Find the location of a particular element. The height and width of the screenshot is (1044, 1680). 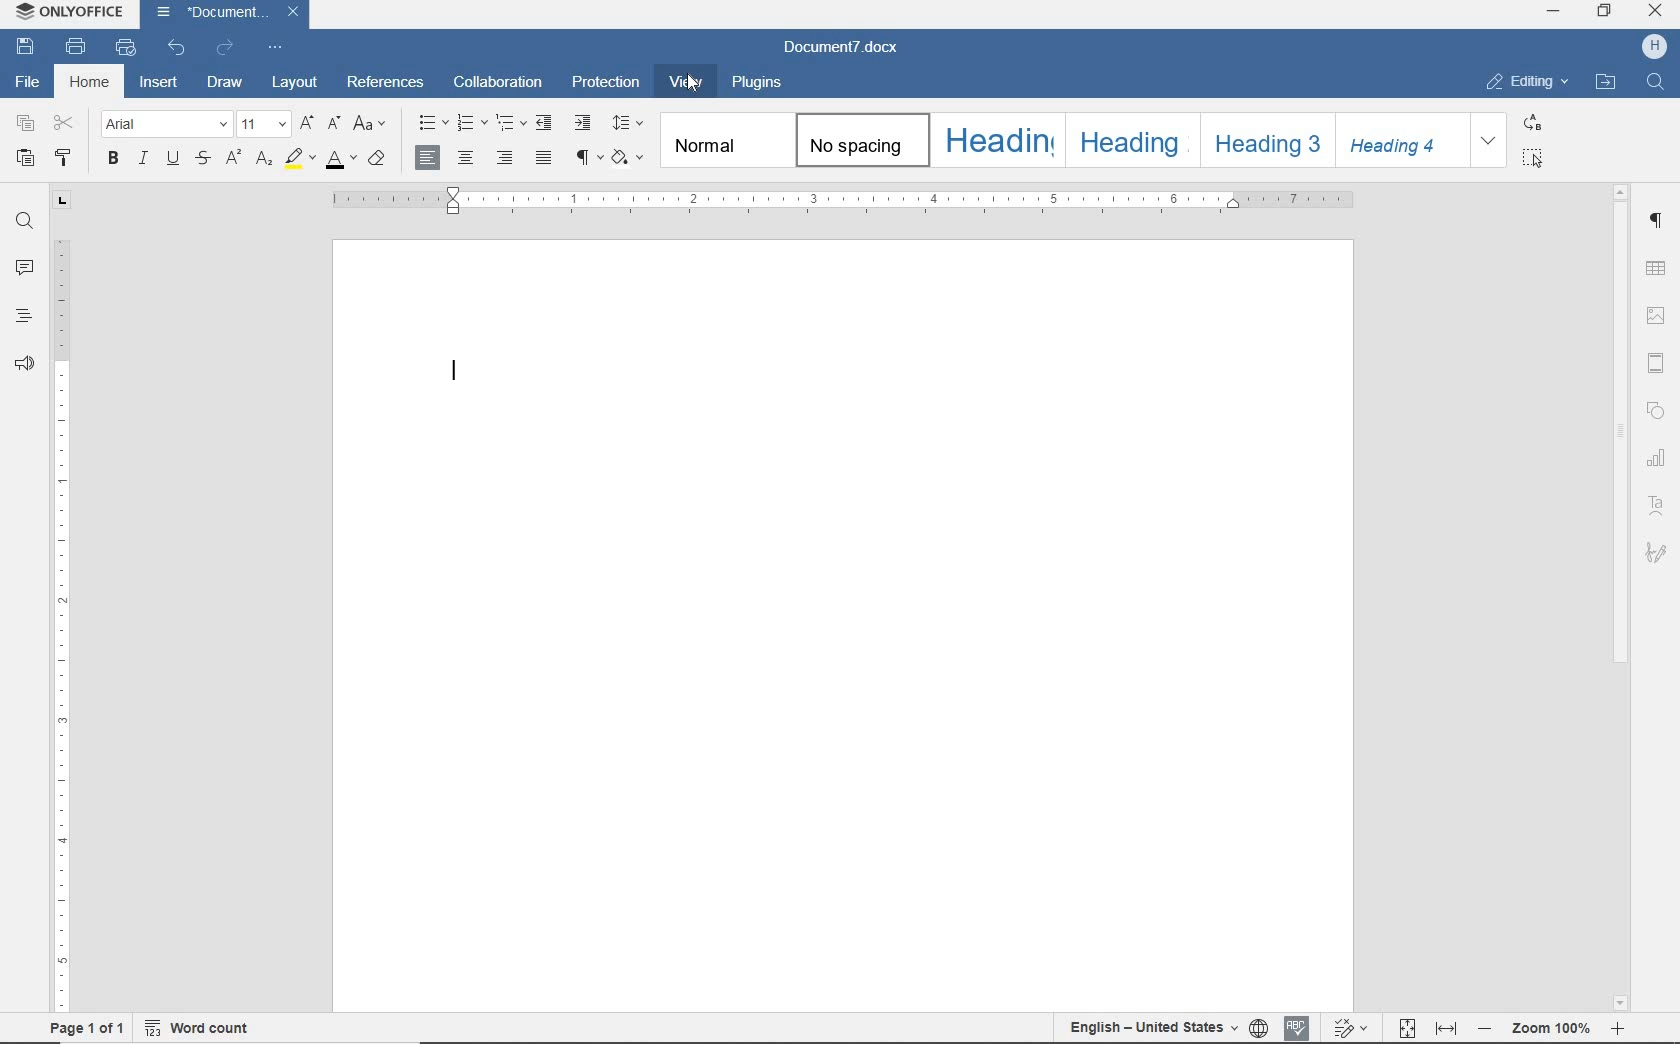

EDITING is located at coordinates (1525, 79).